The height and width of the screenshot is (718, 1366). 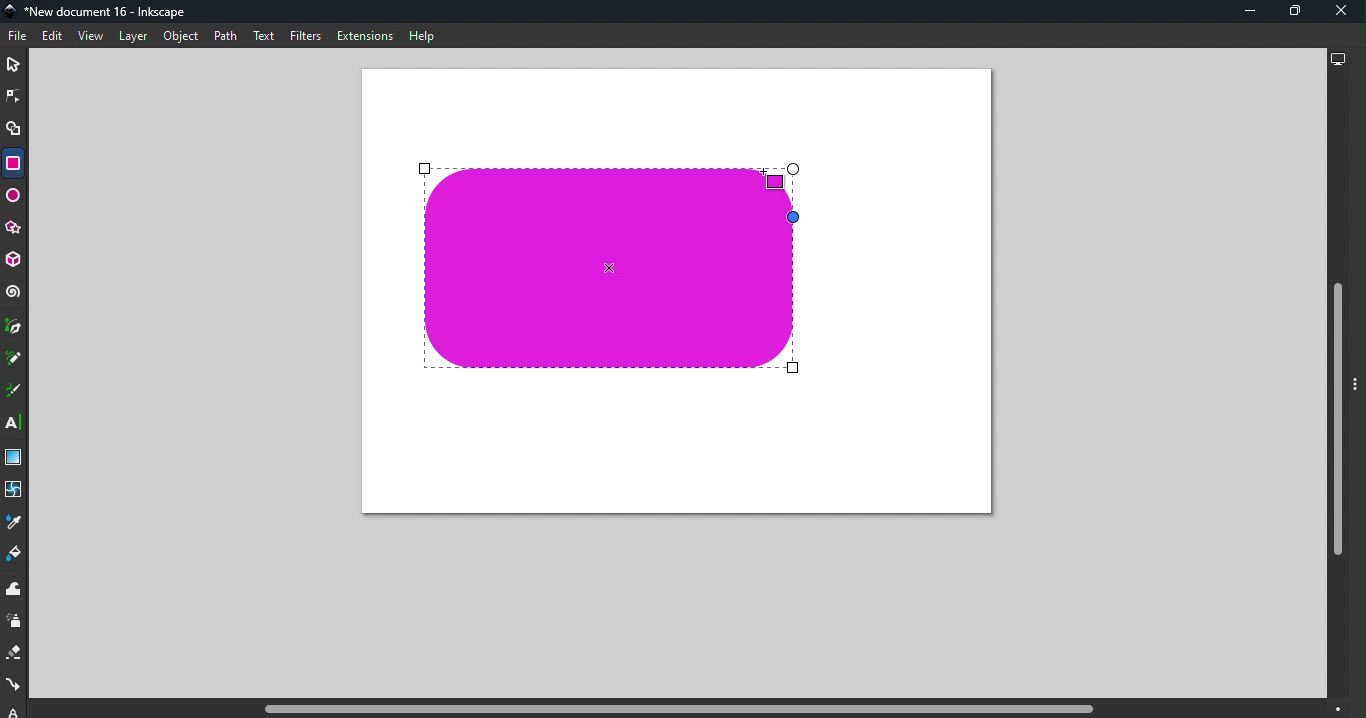 I want to click on Pen tool, so click(x=15, y=327).